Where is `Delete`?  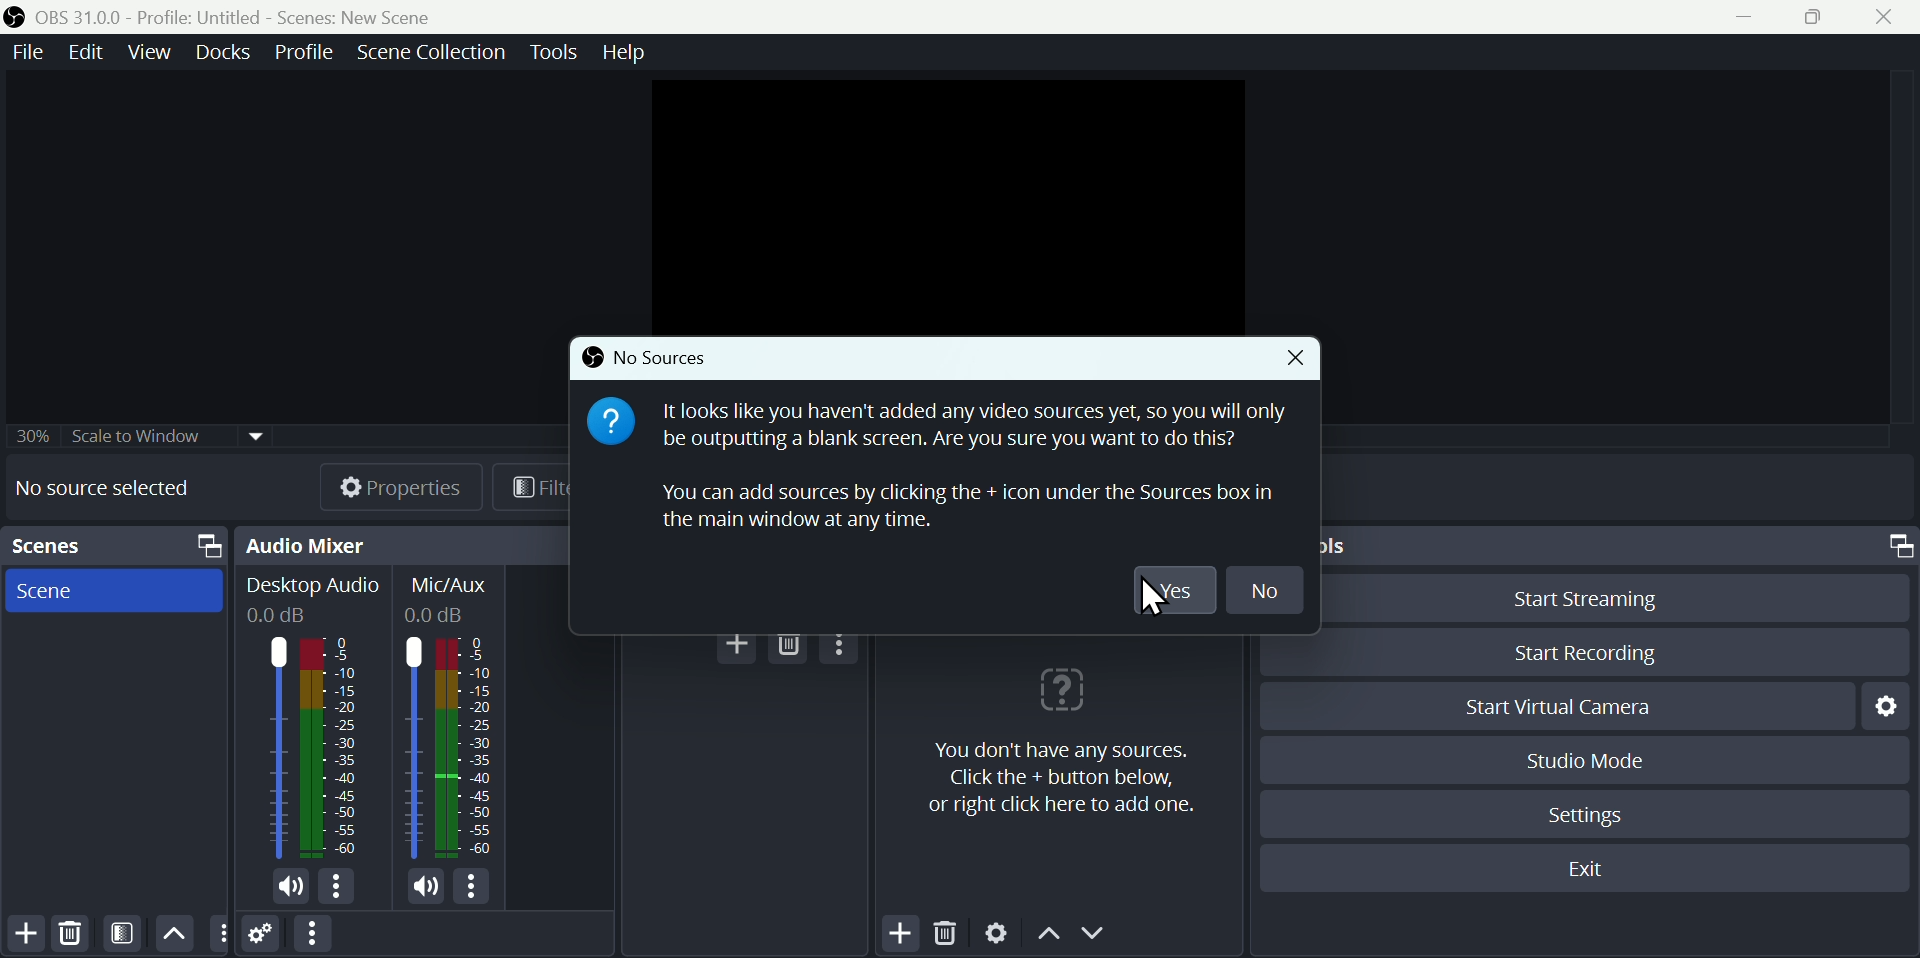
Delete is located at coordinates (791, 646).